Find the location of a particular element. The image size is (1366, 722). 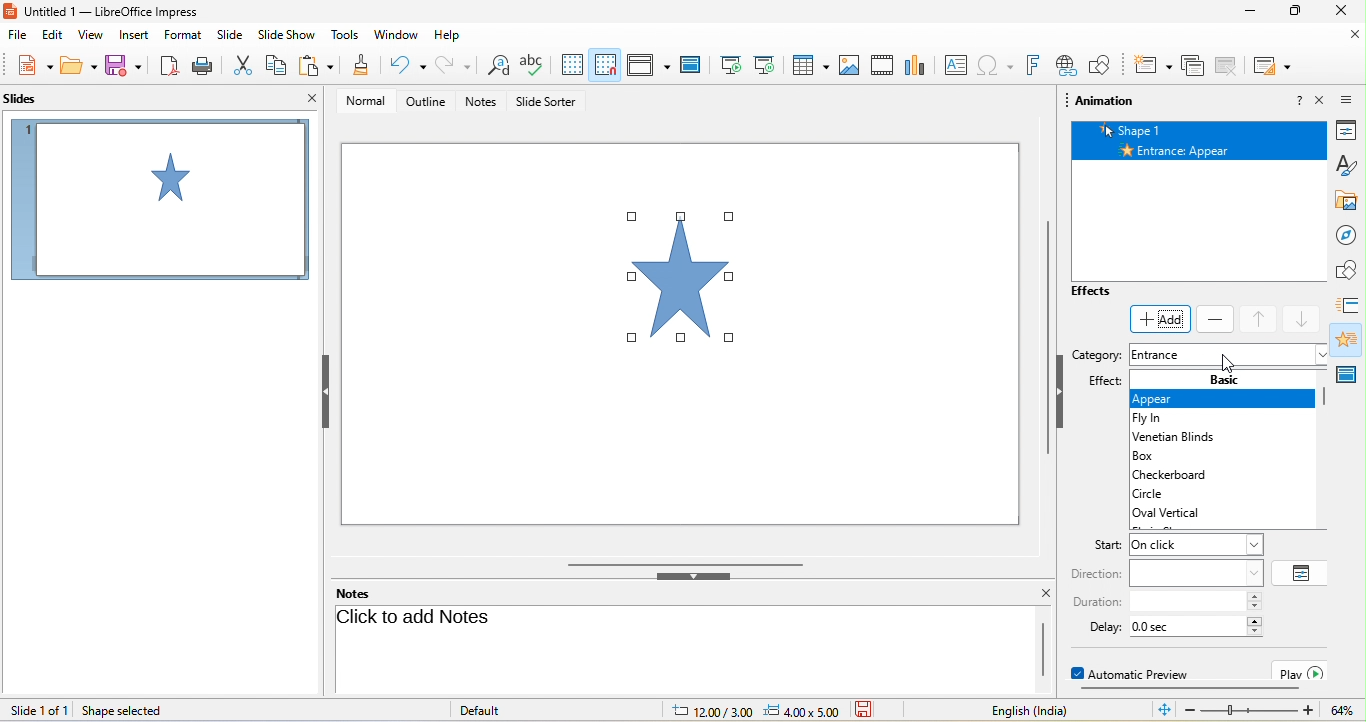

slide is located at coordinates (231, 36).